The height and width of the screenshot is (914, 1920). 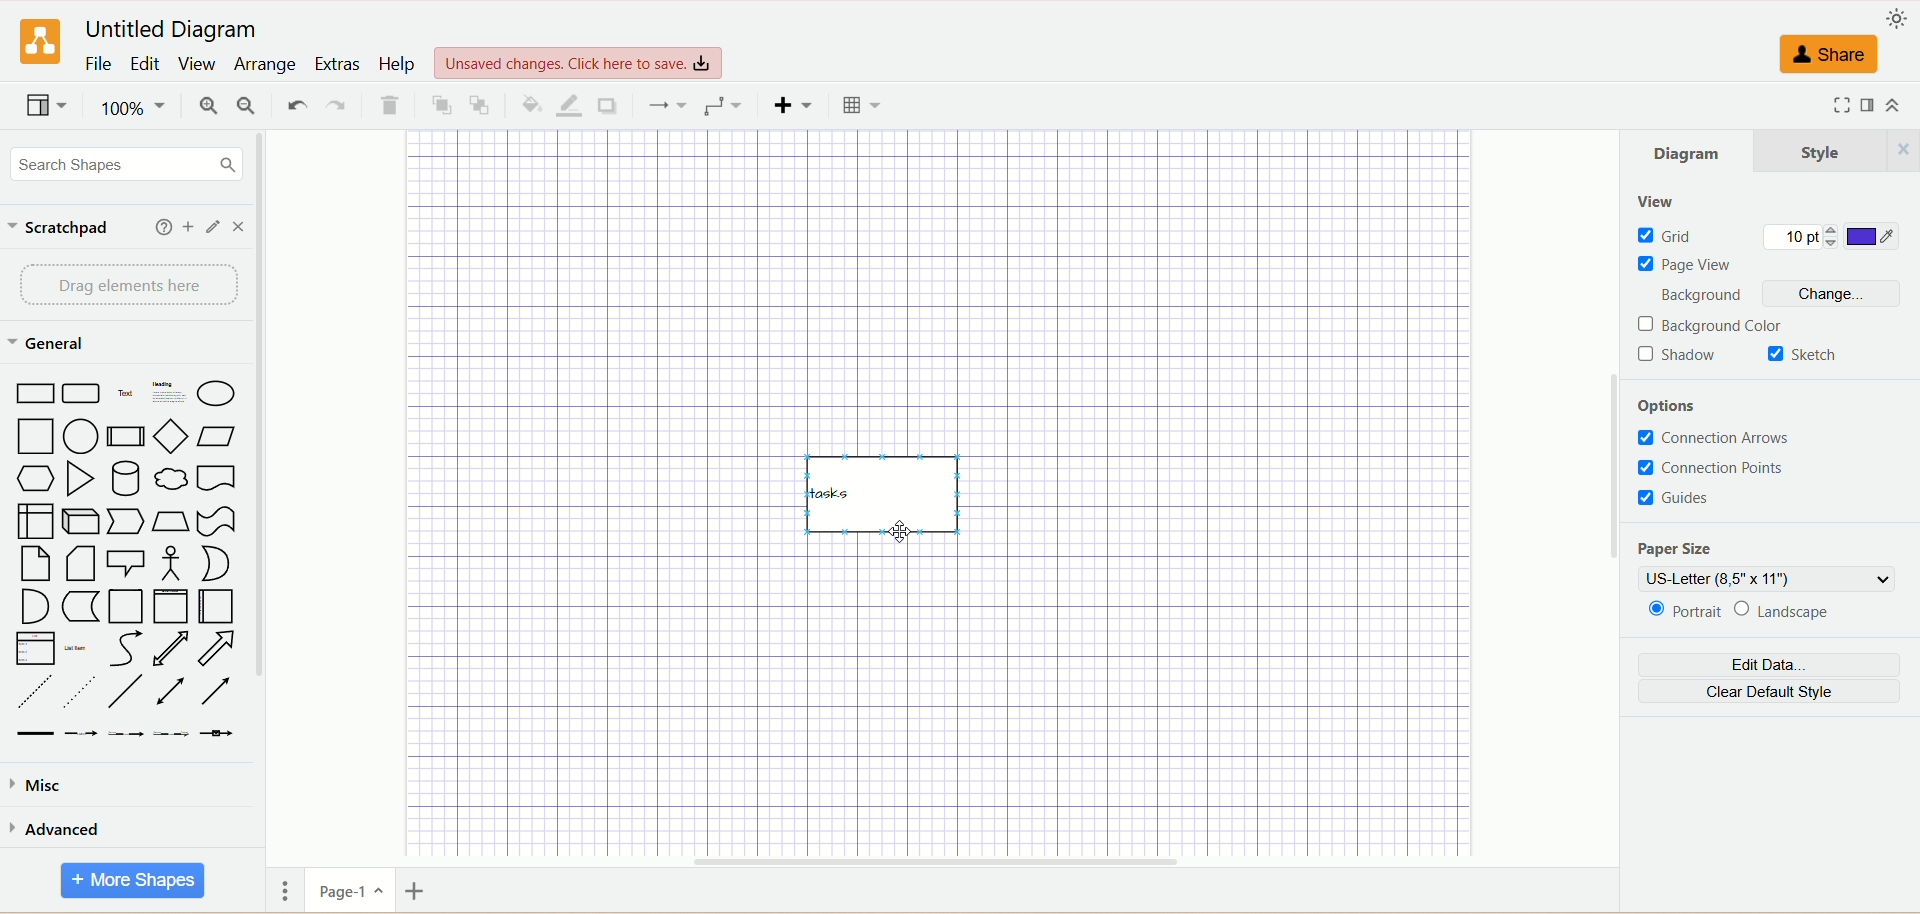 What do you see at coordinates (172, 565) in the screenshot?
I see `Stick Figure` at bounding box center [172, 565].